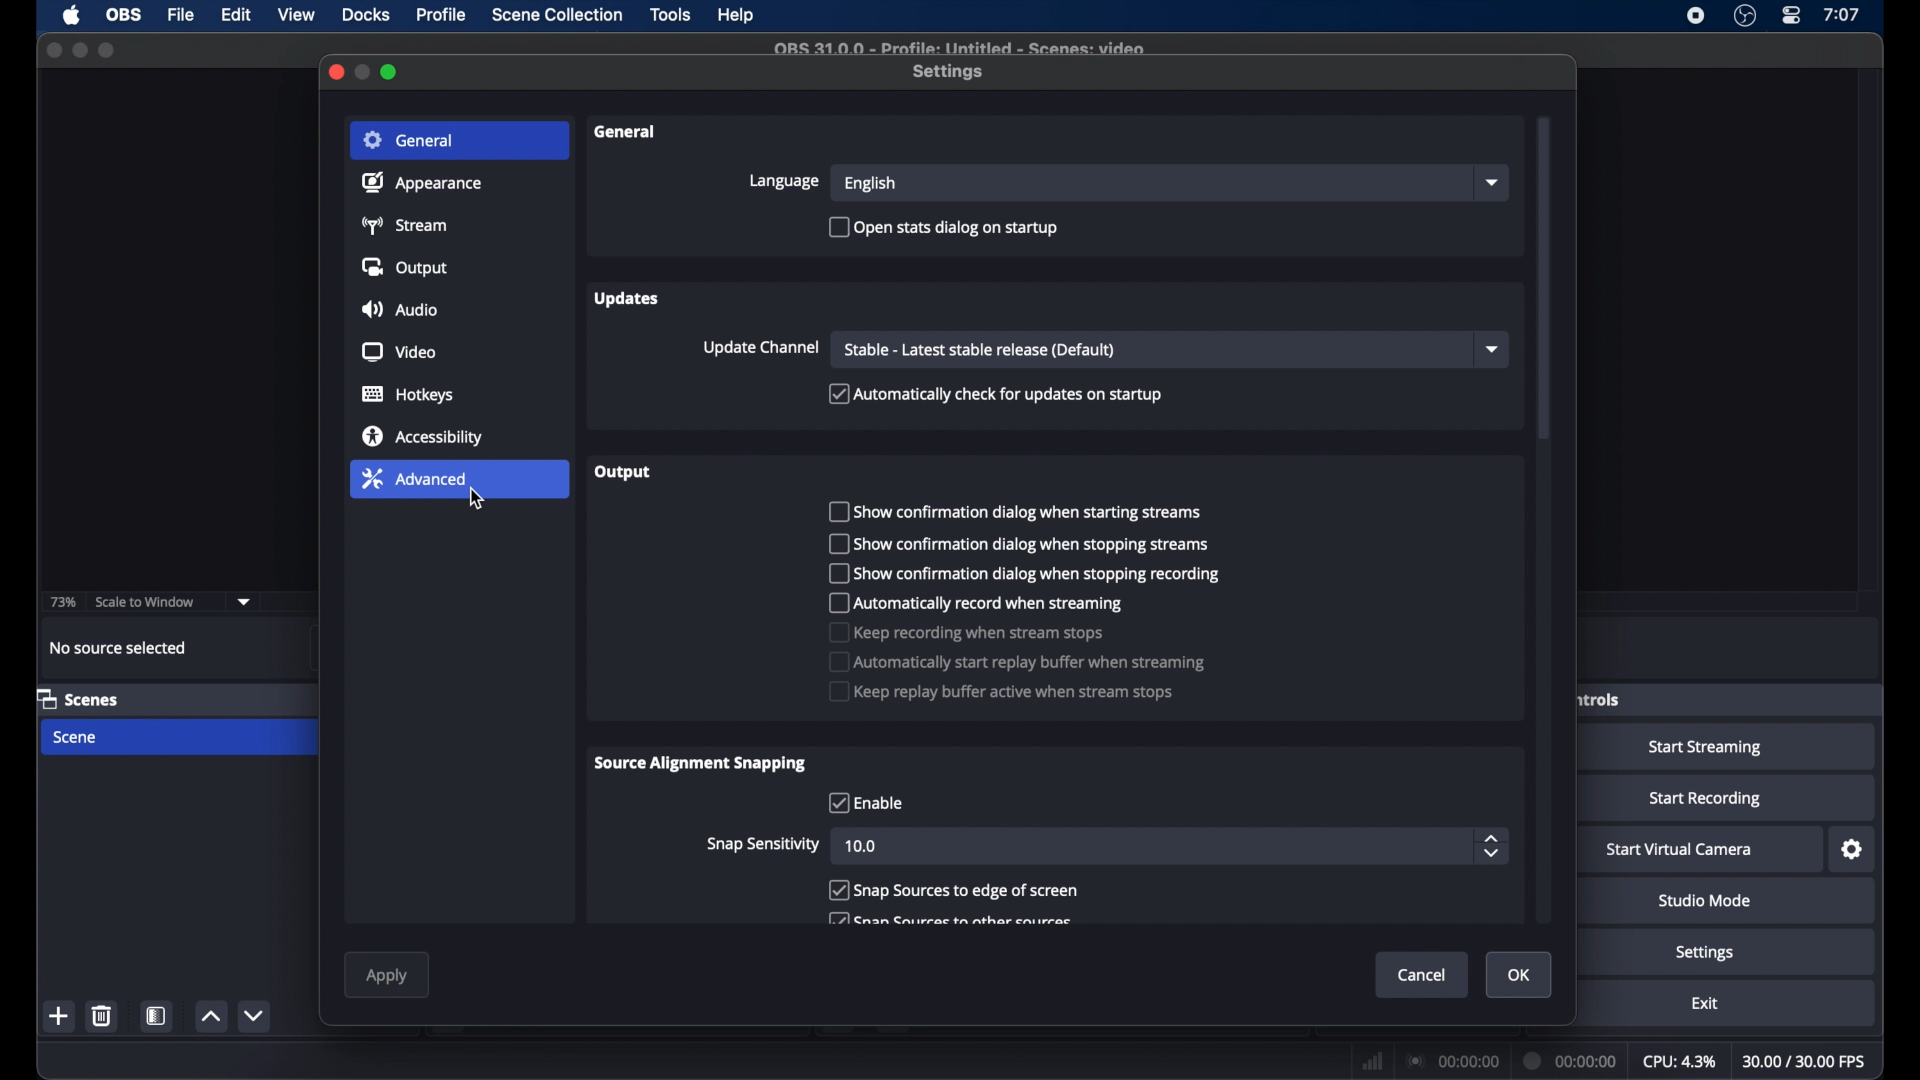 Image resolution: width=1920 pixels, height=1080 pixels. Describe the element at coordinates (334, 72) in the screenshot. I see `close` at that location.